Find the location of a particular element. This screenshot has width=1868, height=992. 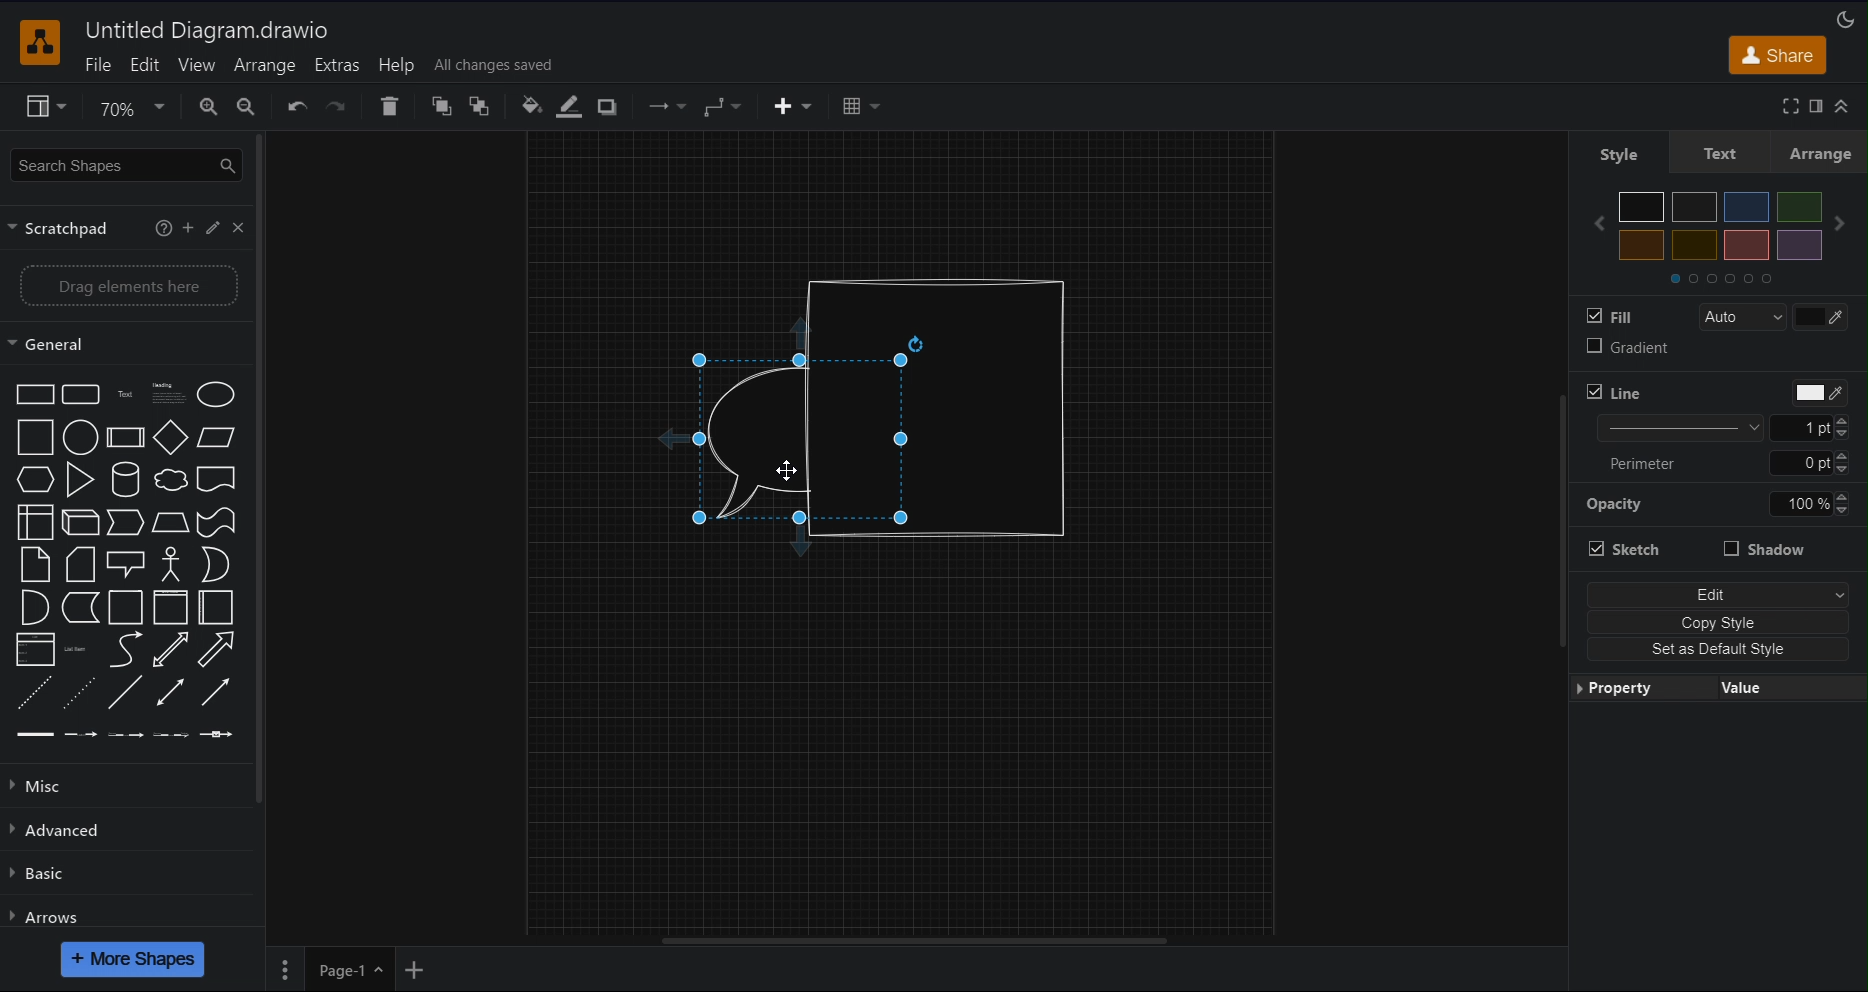

Basic is located at coordinates (126, 872).